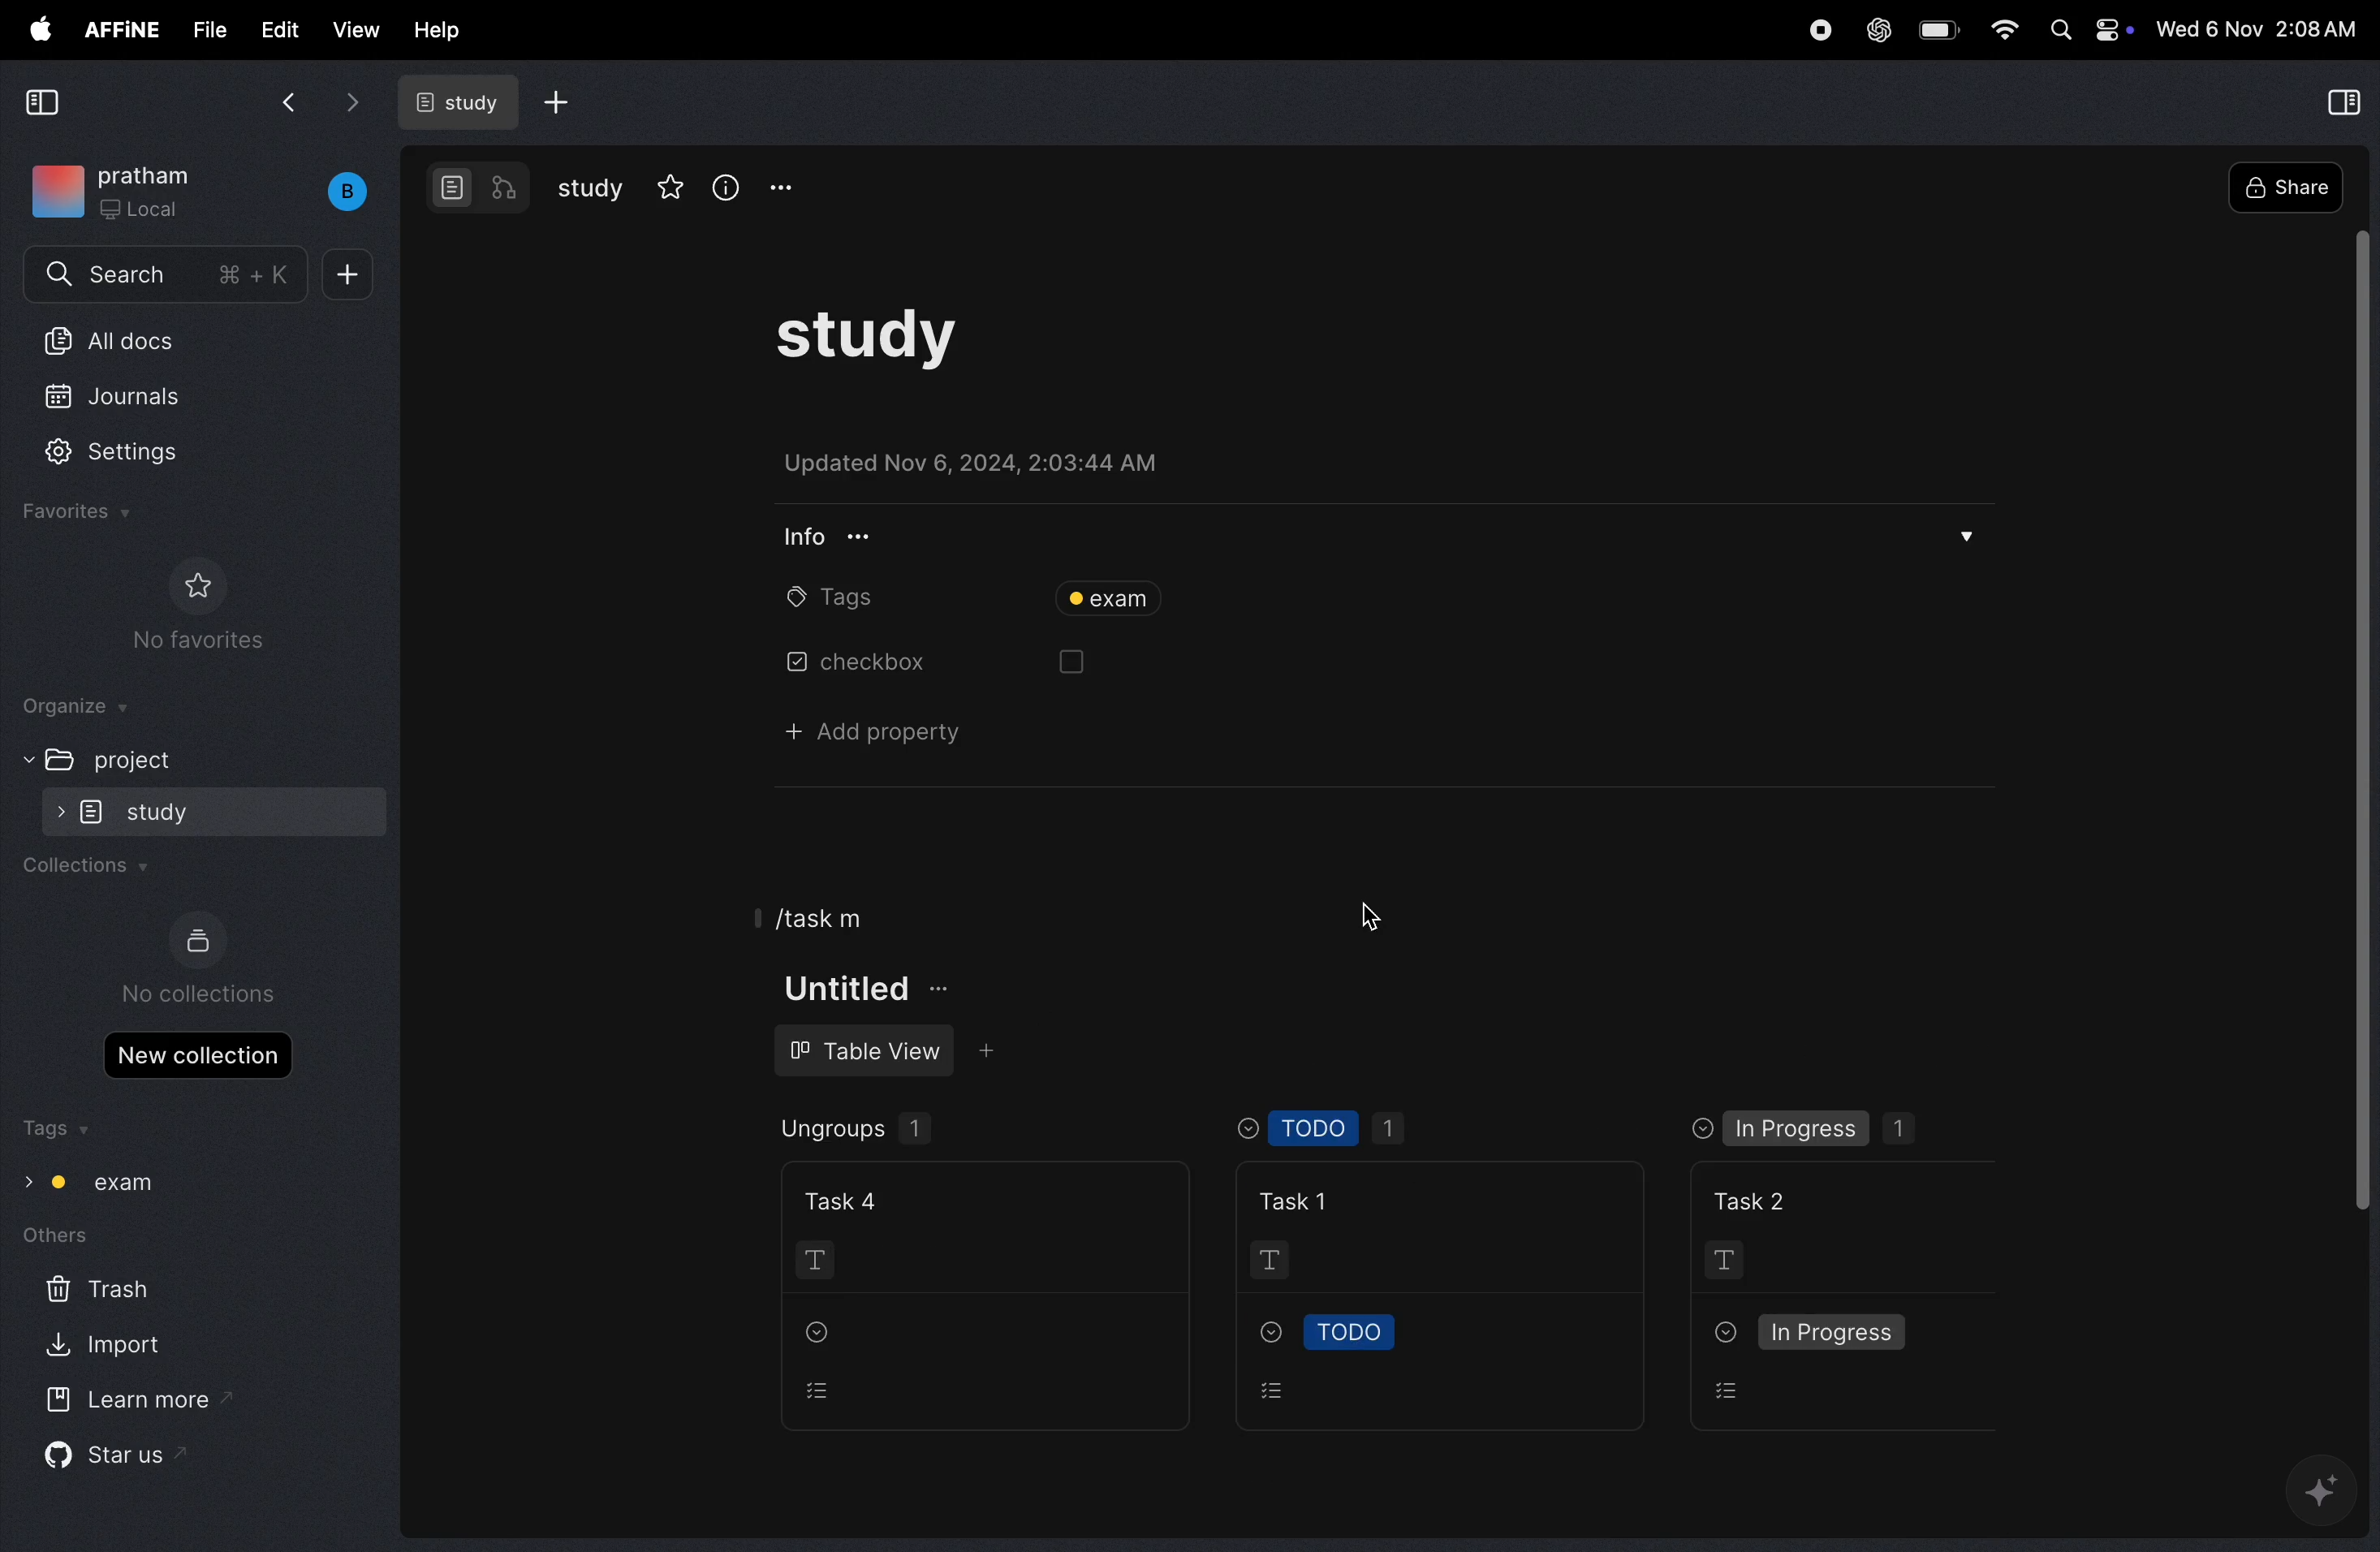  I want to click on tags, so click(814, 598).